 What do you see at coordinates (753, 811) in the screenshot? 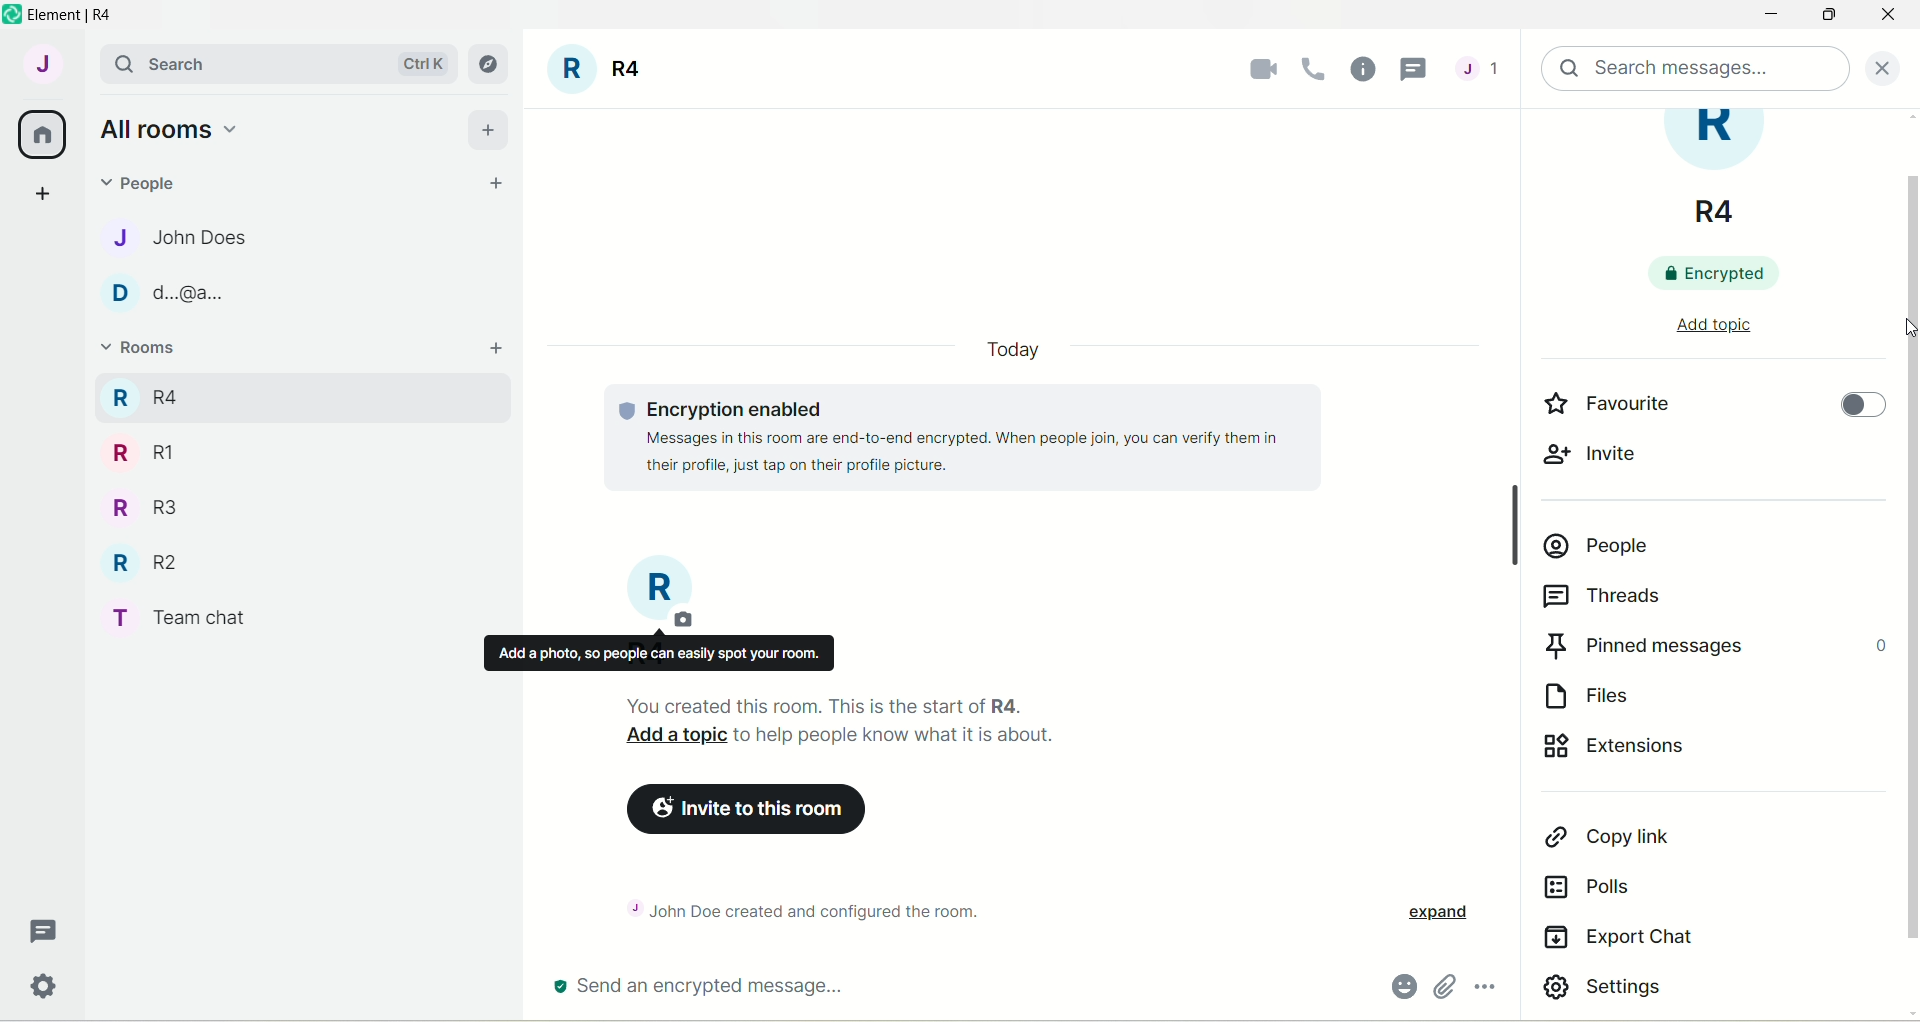
I see `invite to this room` at bounding box center [753, 811].